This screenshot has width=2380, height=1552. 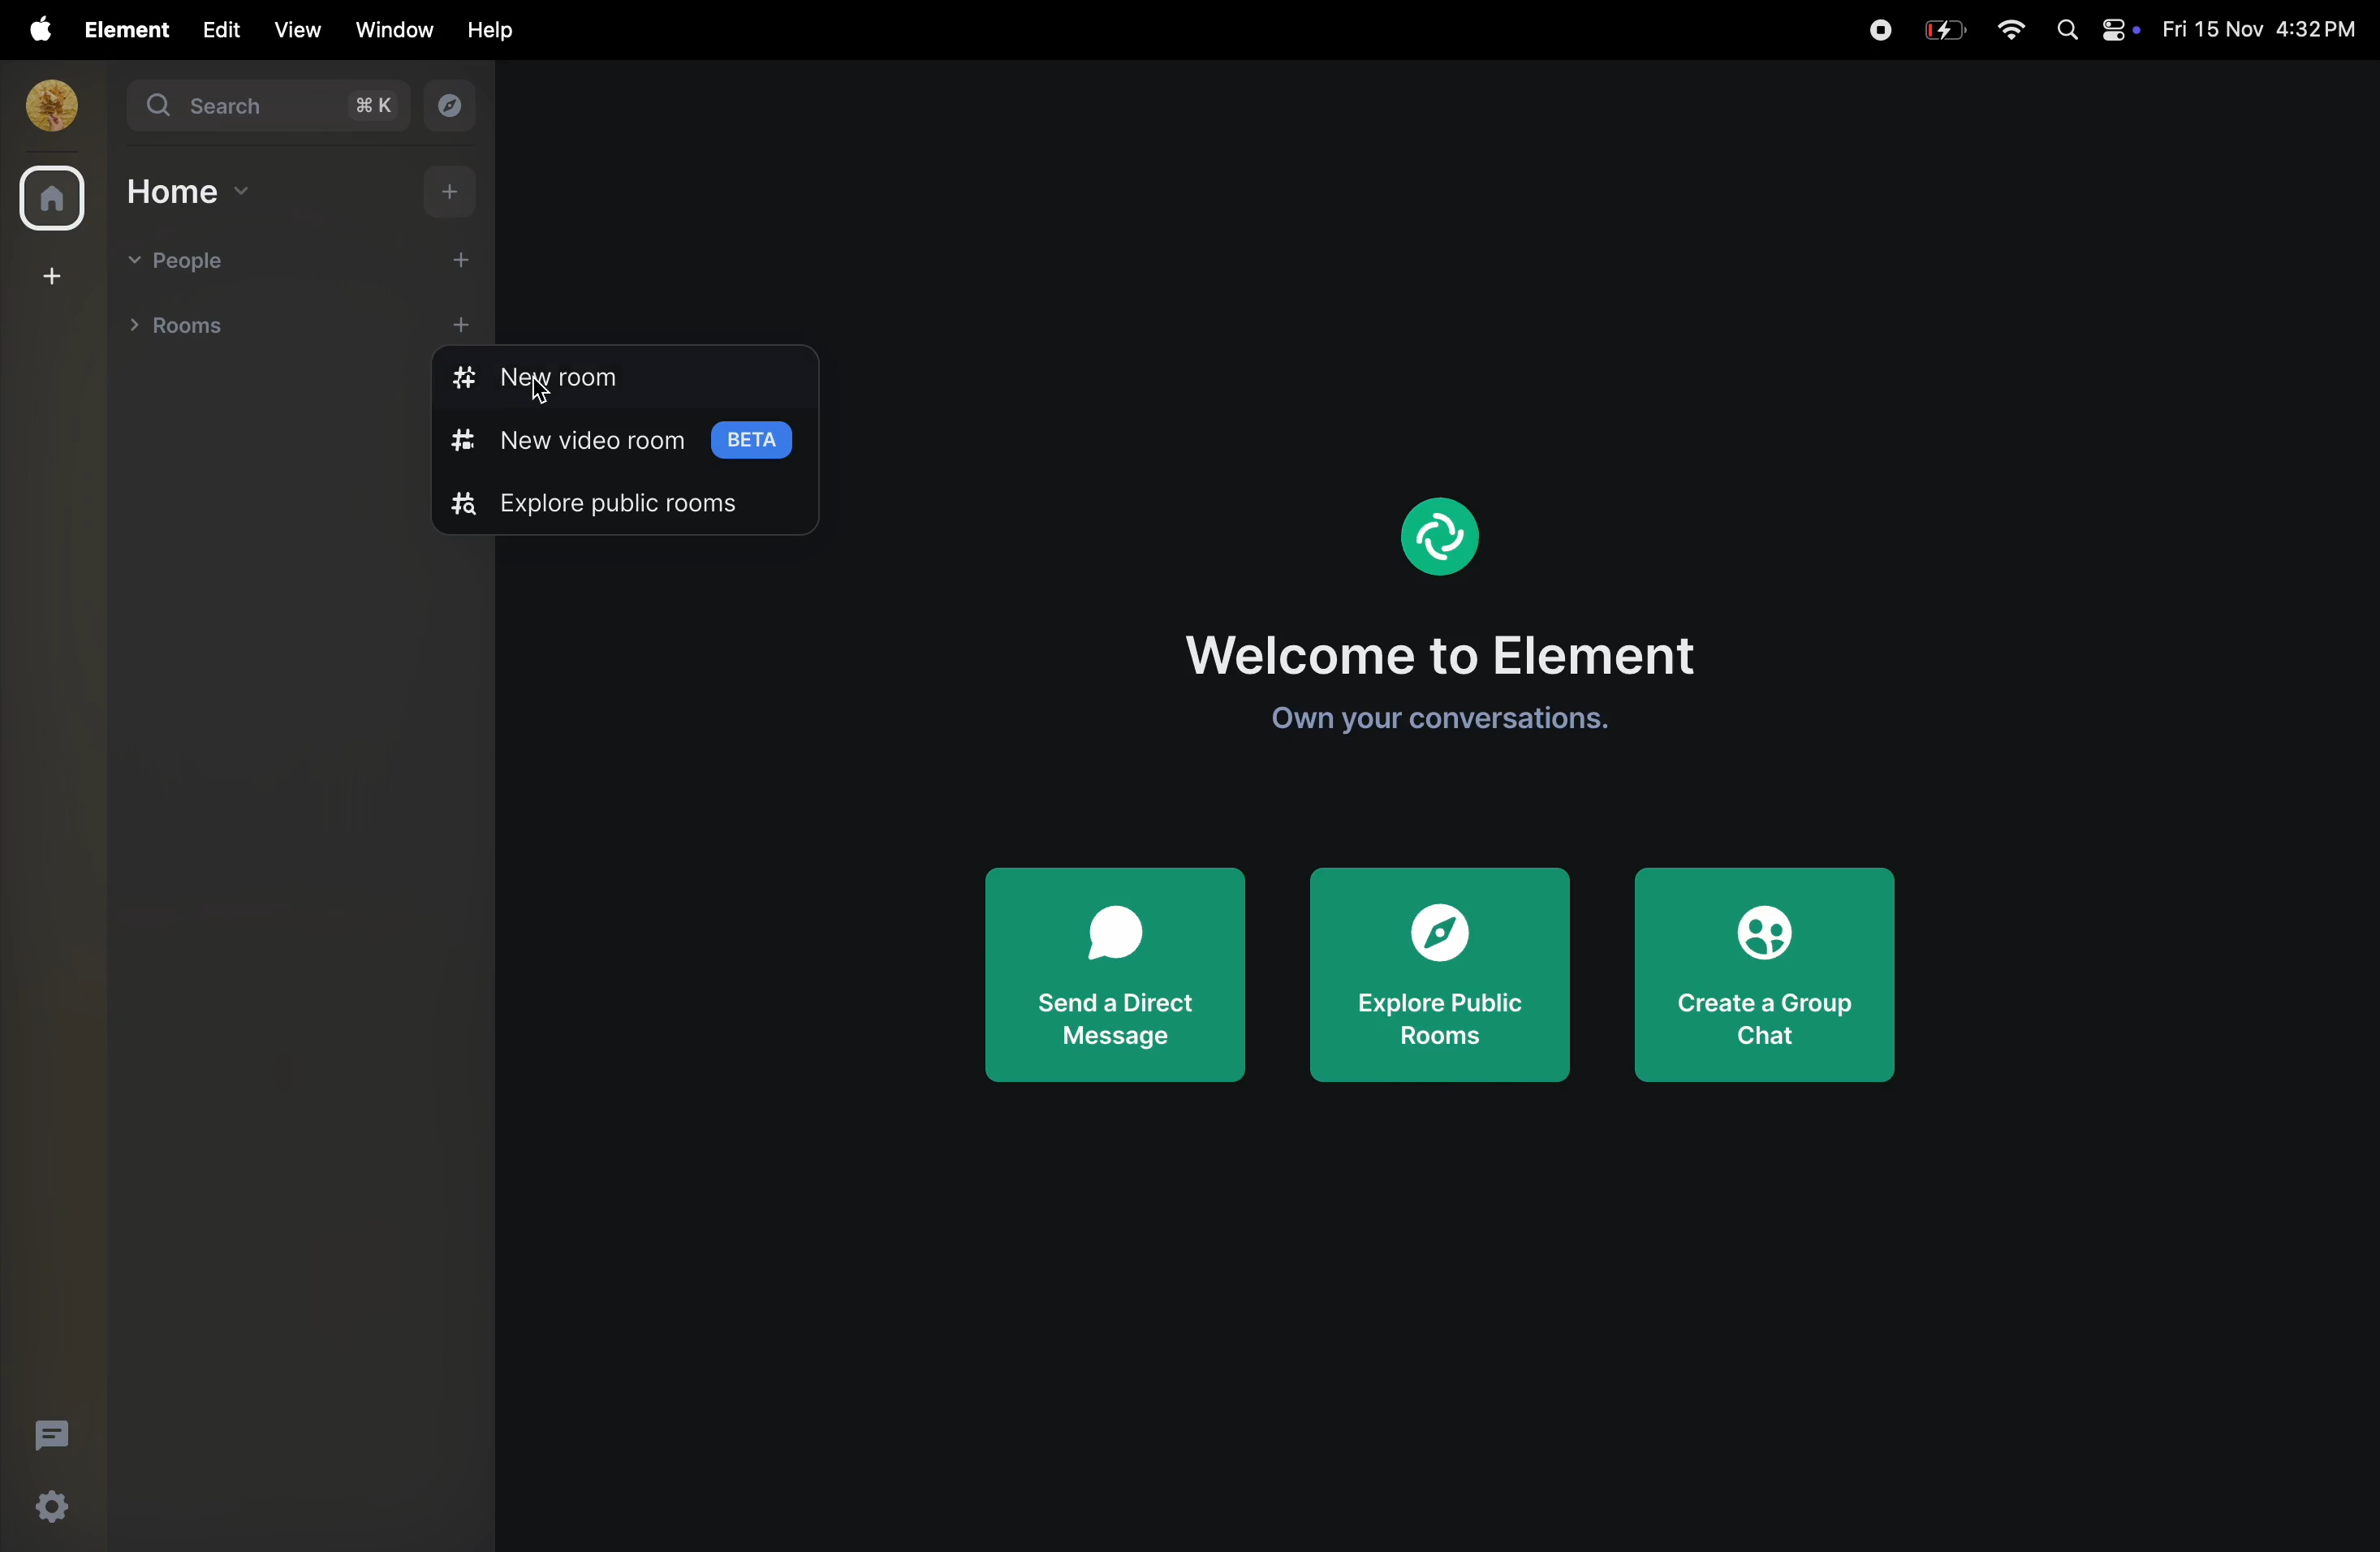 I want to click on cursor, so click(x=544, y=396).